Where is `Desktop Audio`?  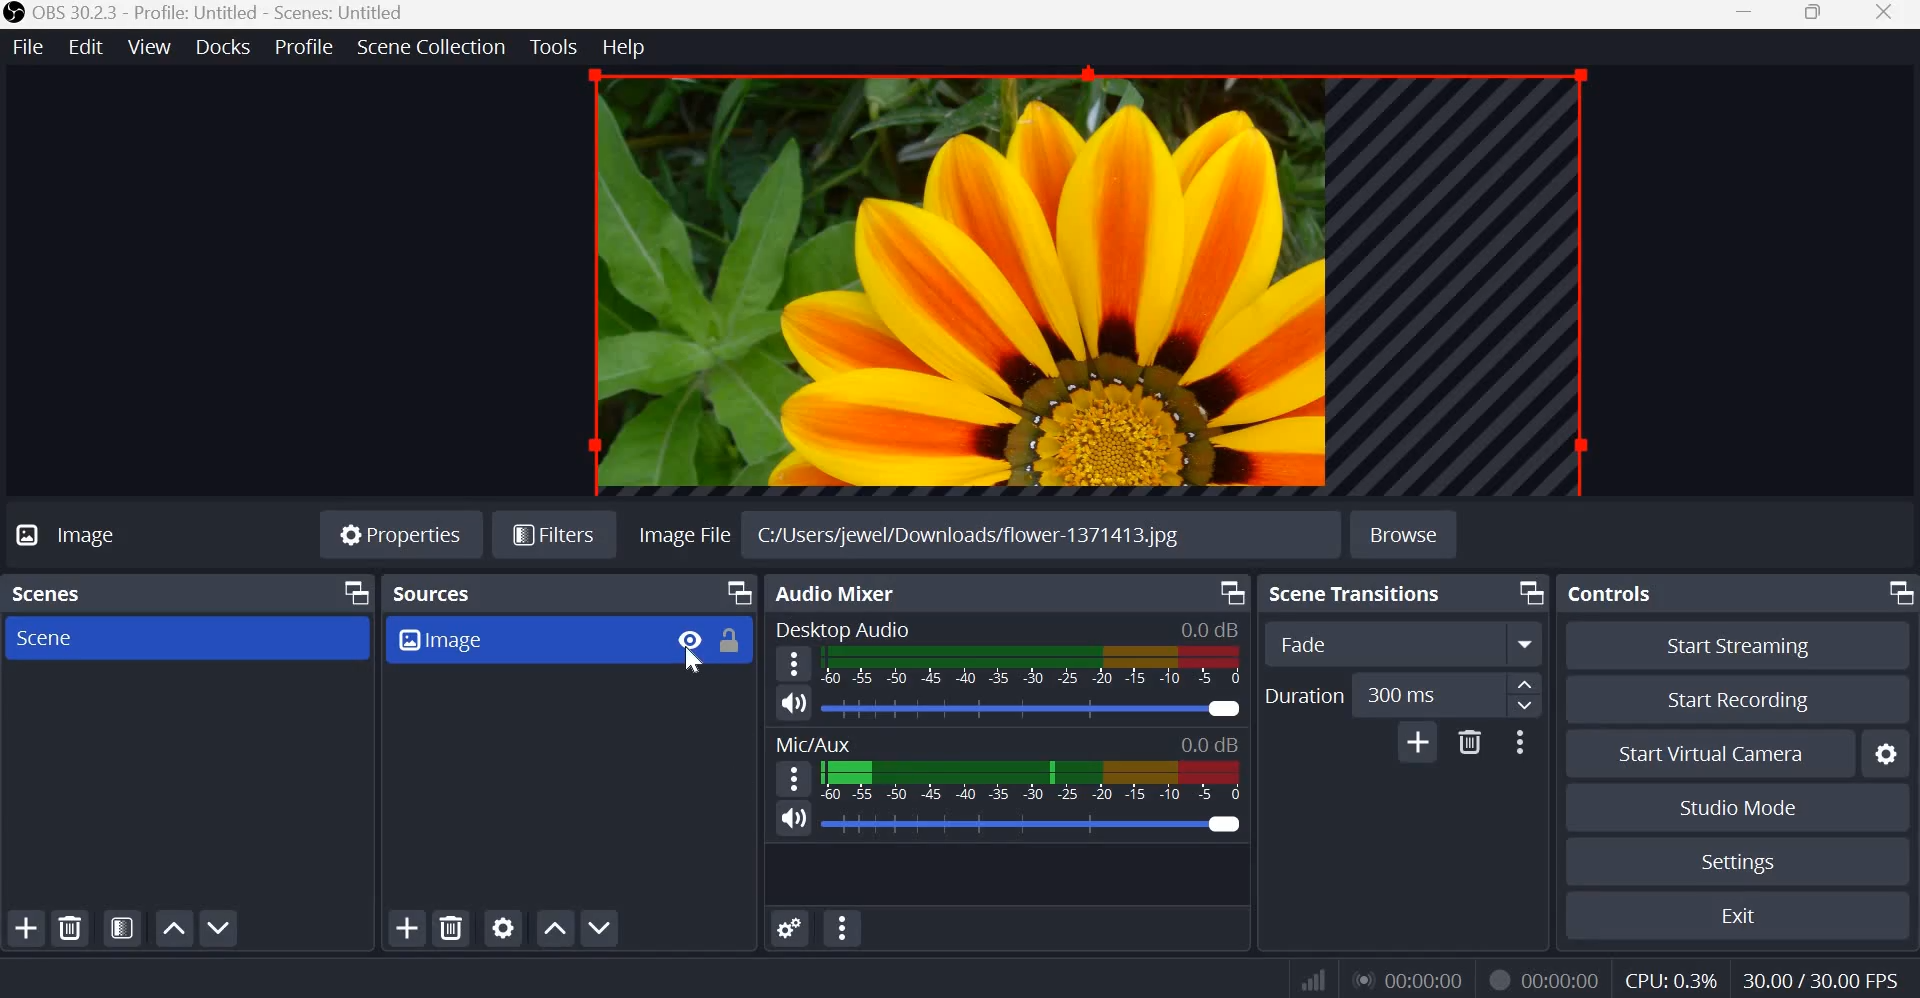 Desktop Audio is located at coordinates (844, 629).